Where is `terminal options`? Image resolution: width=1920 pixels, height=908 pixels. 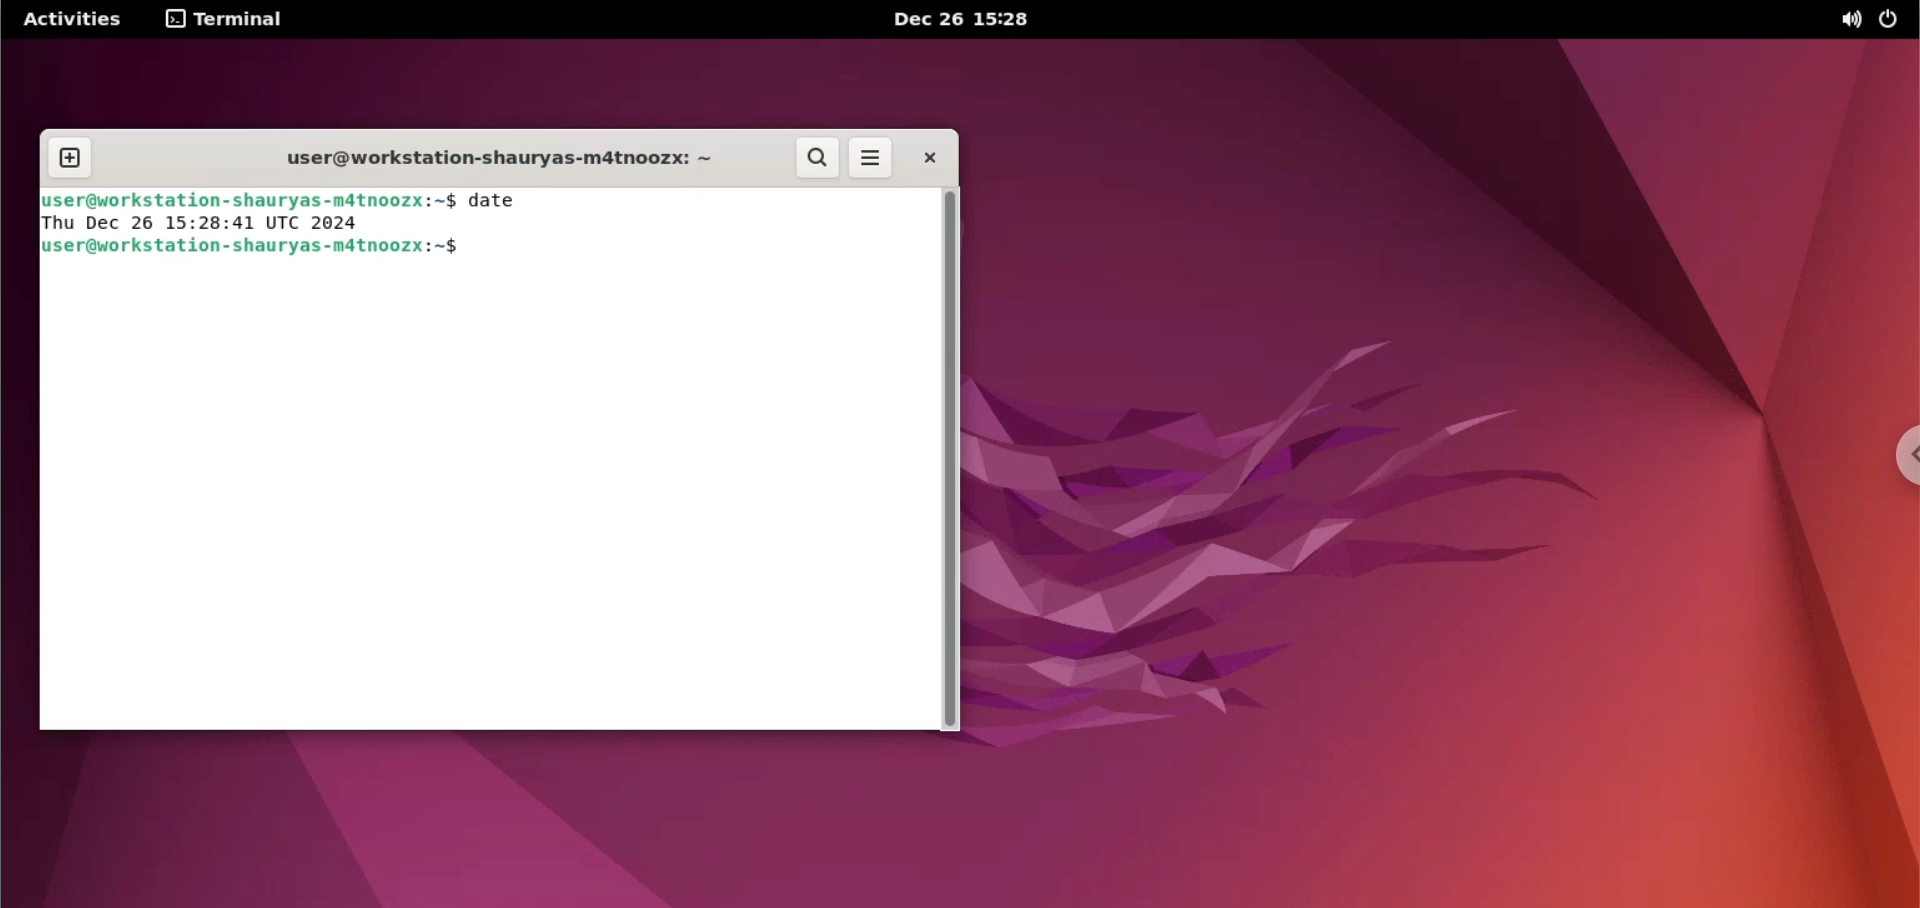
terminal options is located at coordinates (226, 19).